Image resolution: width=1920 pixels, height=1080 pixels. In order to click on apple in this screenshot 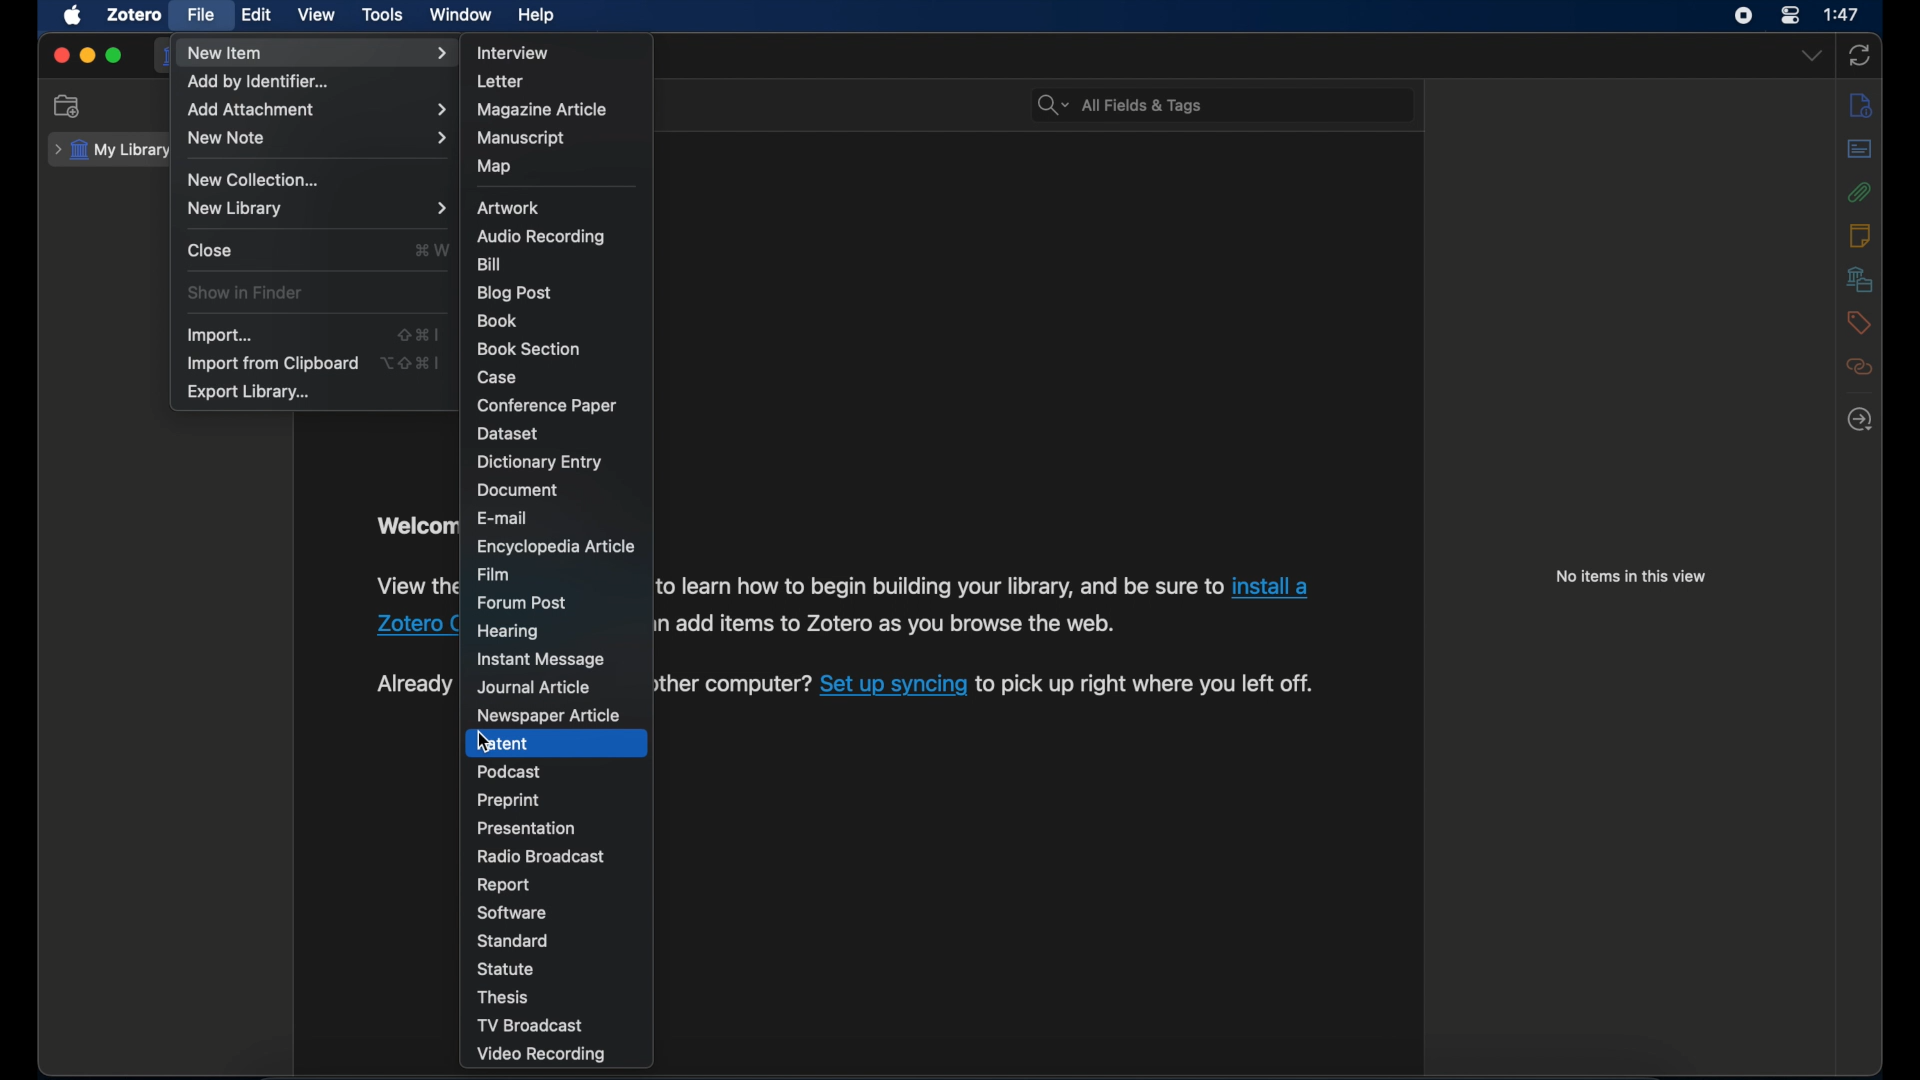, I will do `click(71, 15)`.